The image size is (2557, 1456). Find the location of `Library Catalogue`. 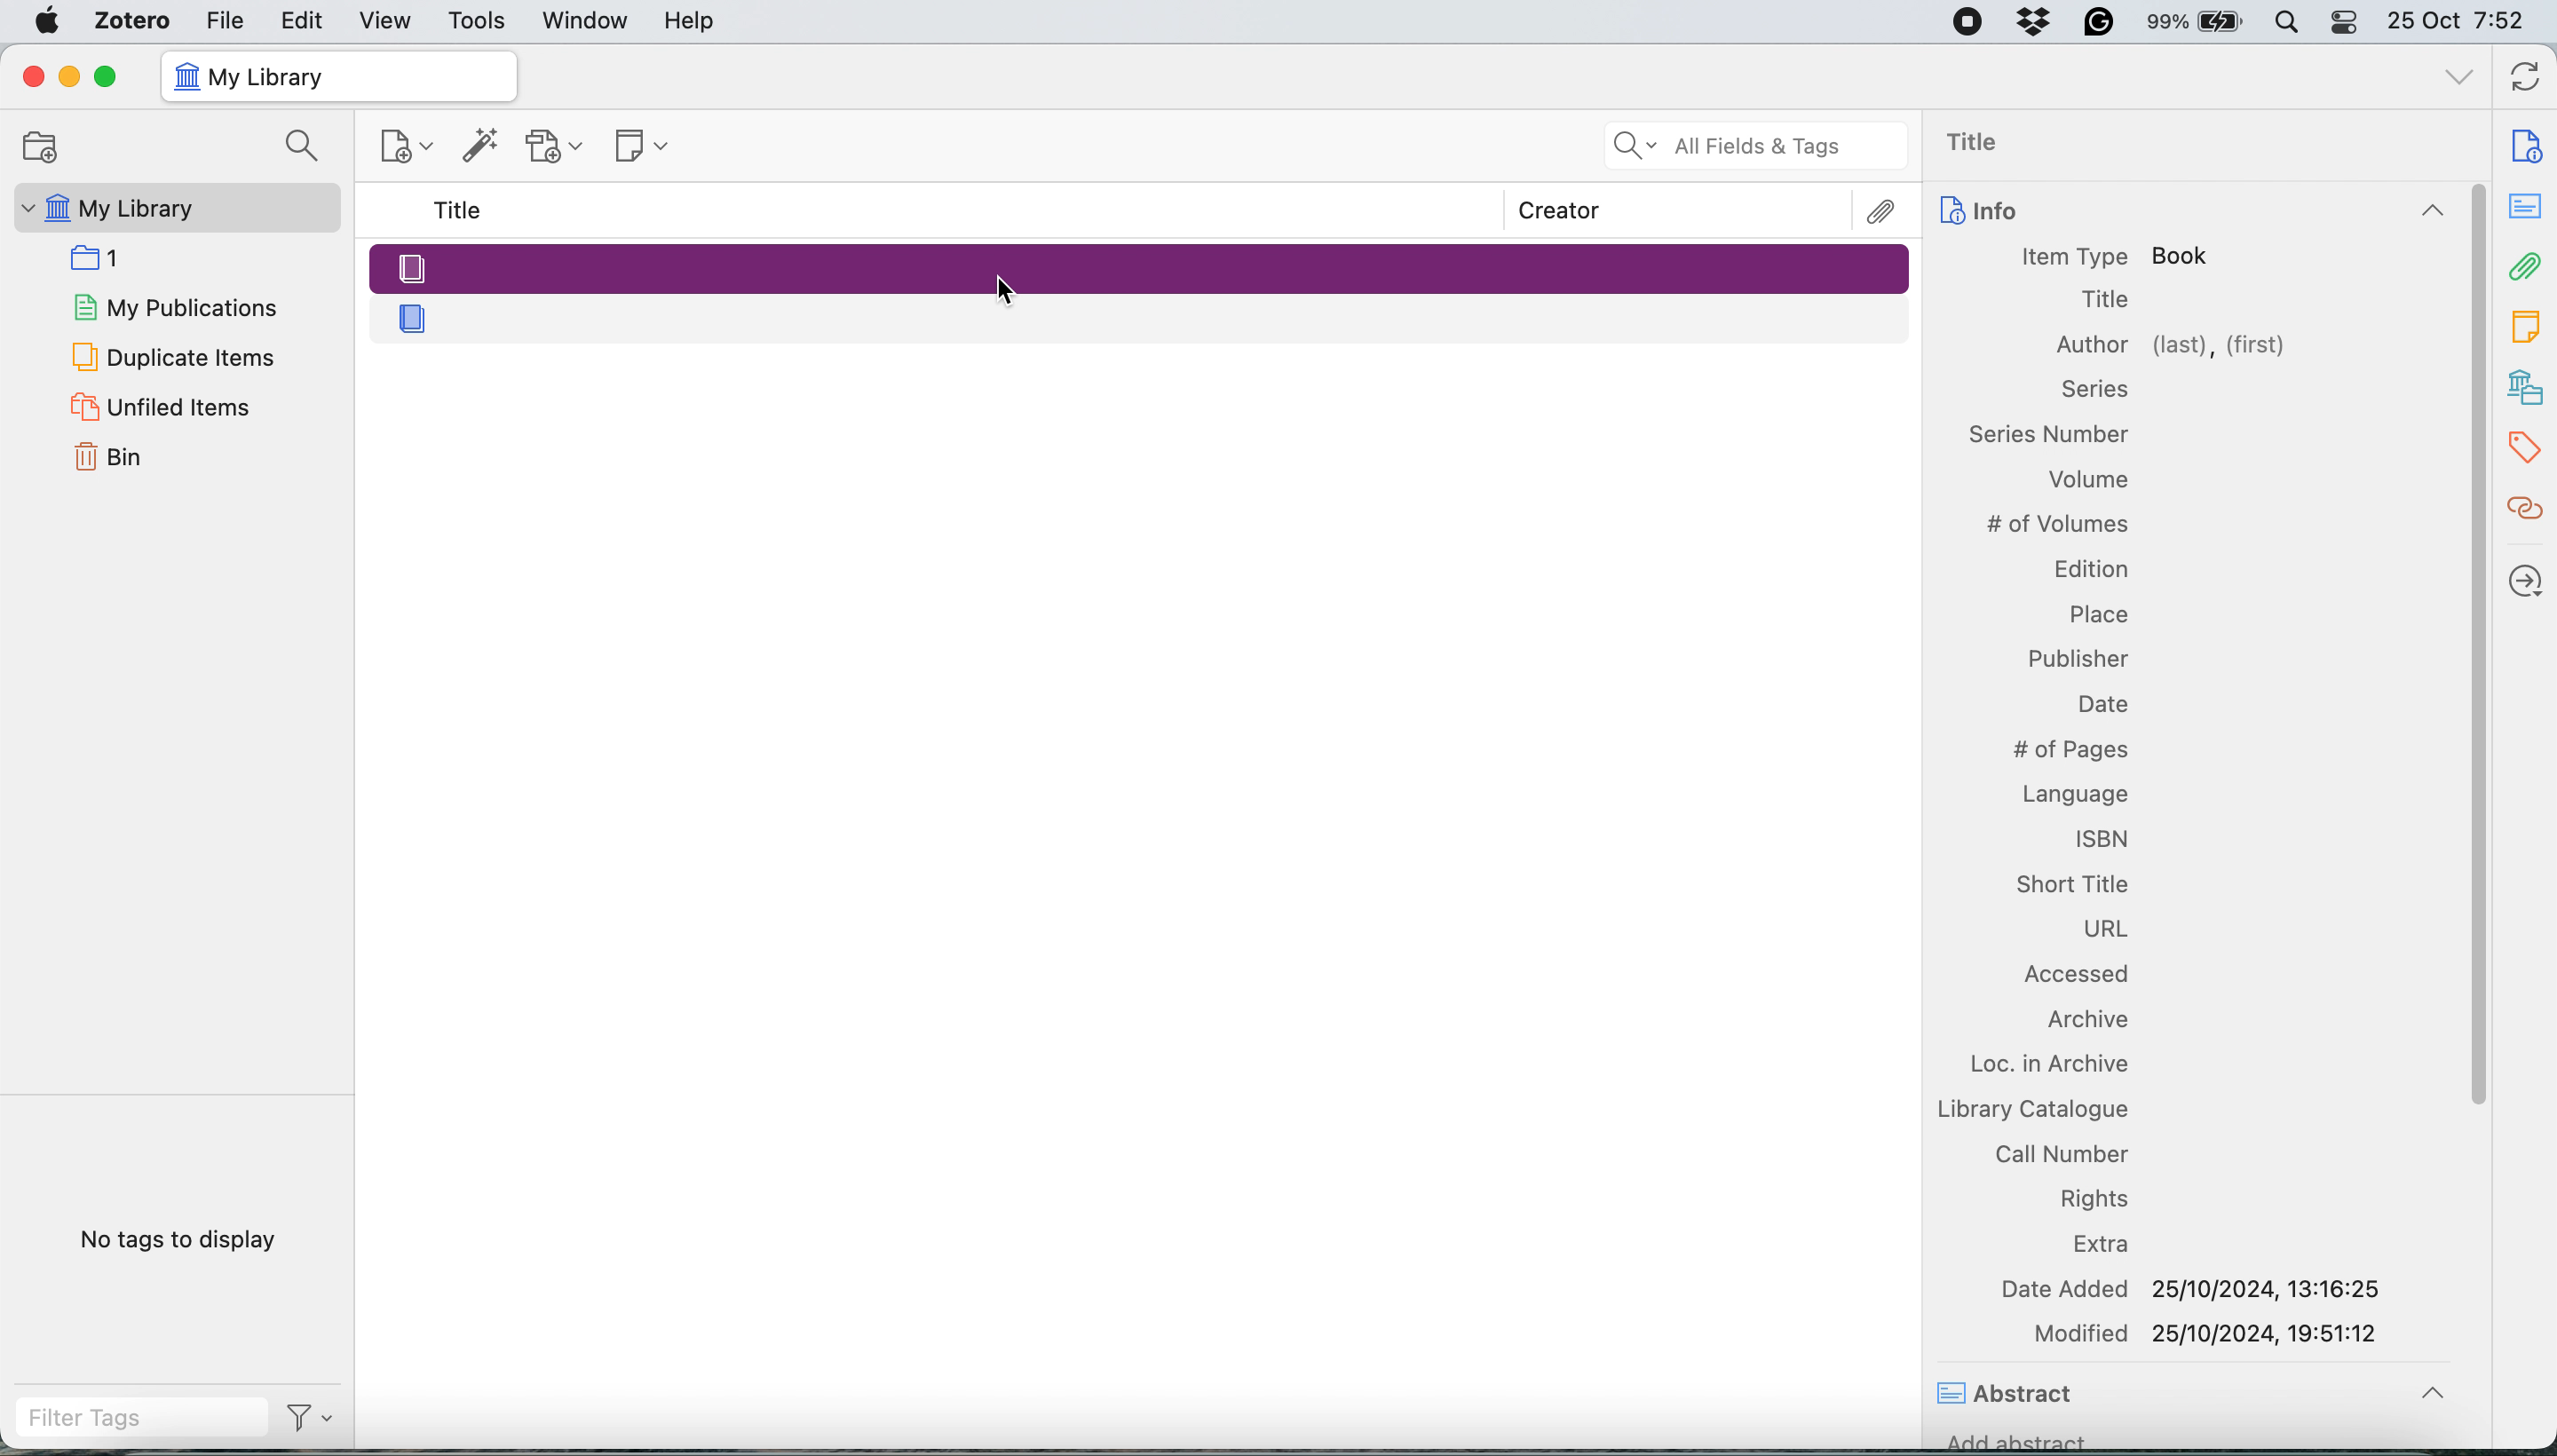

Library Catalogue is located at coordinates (2031, 1108).